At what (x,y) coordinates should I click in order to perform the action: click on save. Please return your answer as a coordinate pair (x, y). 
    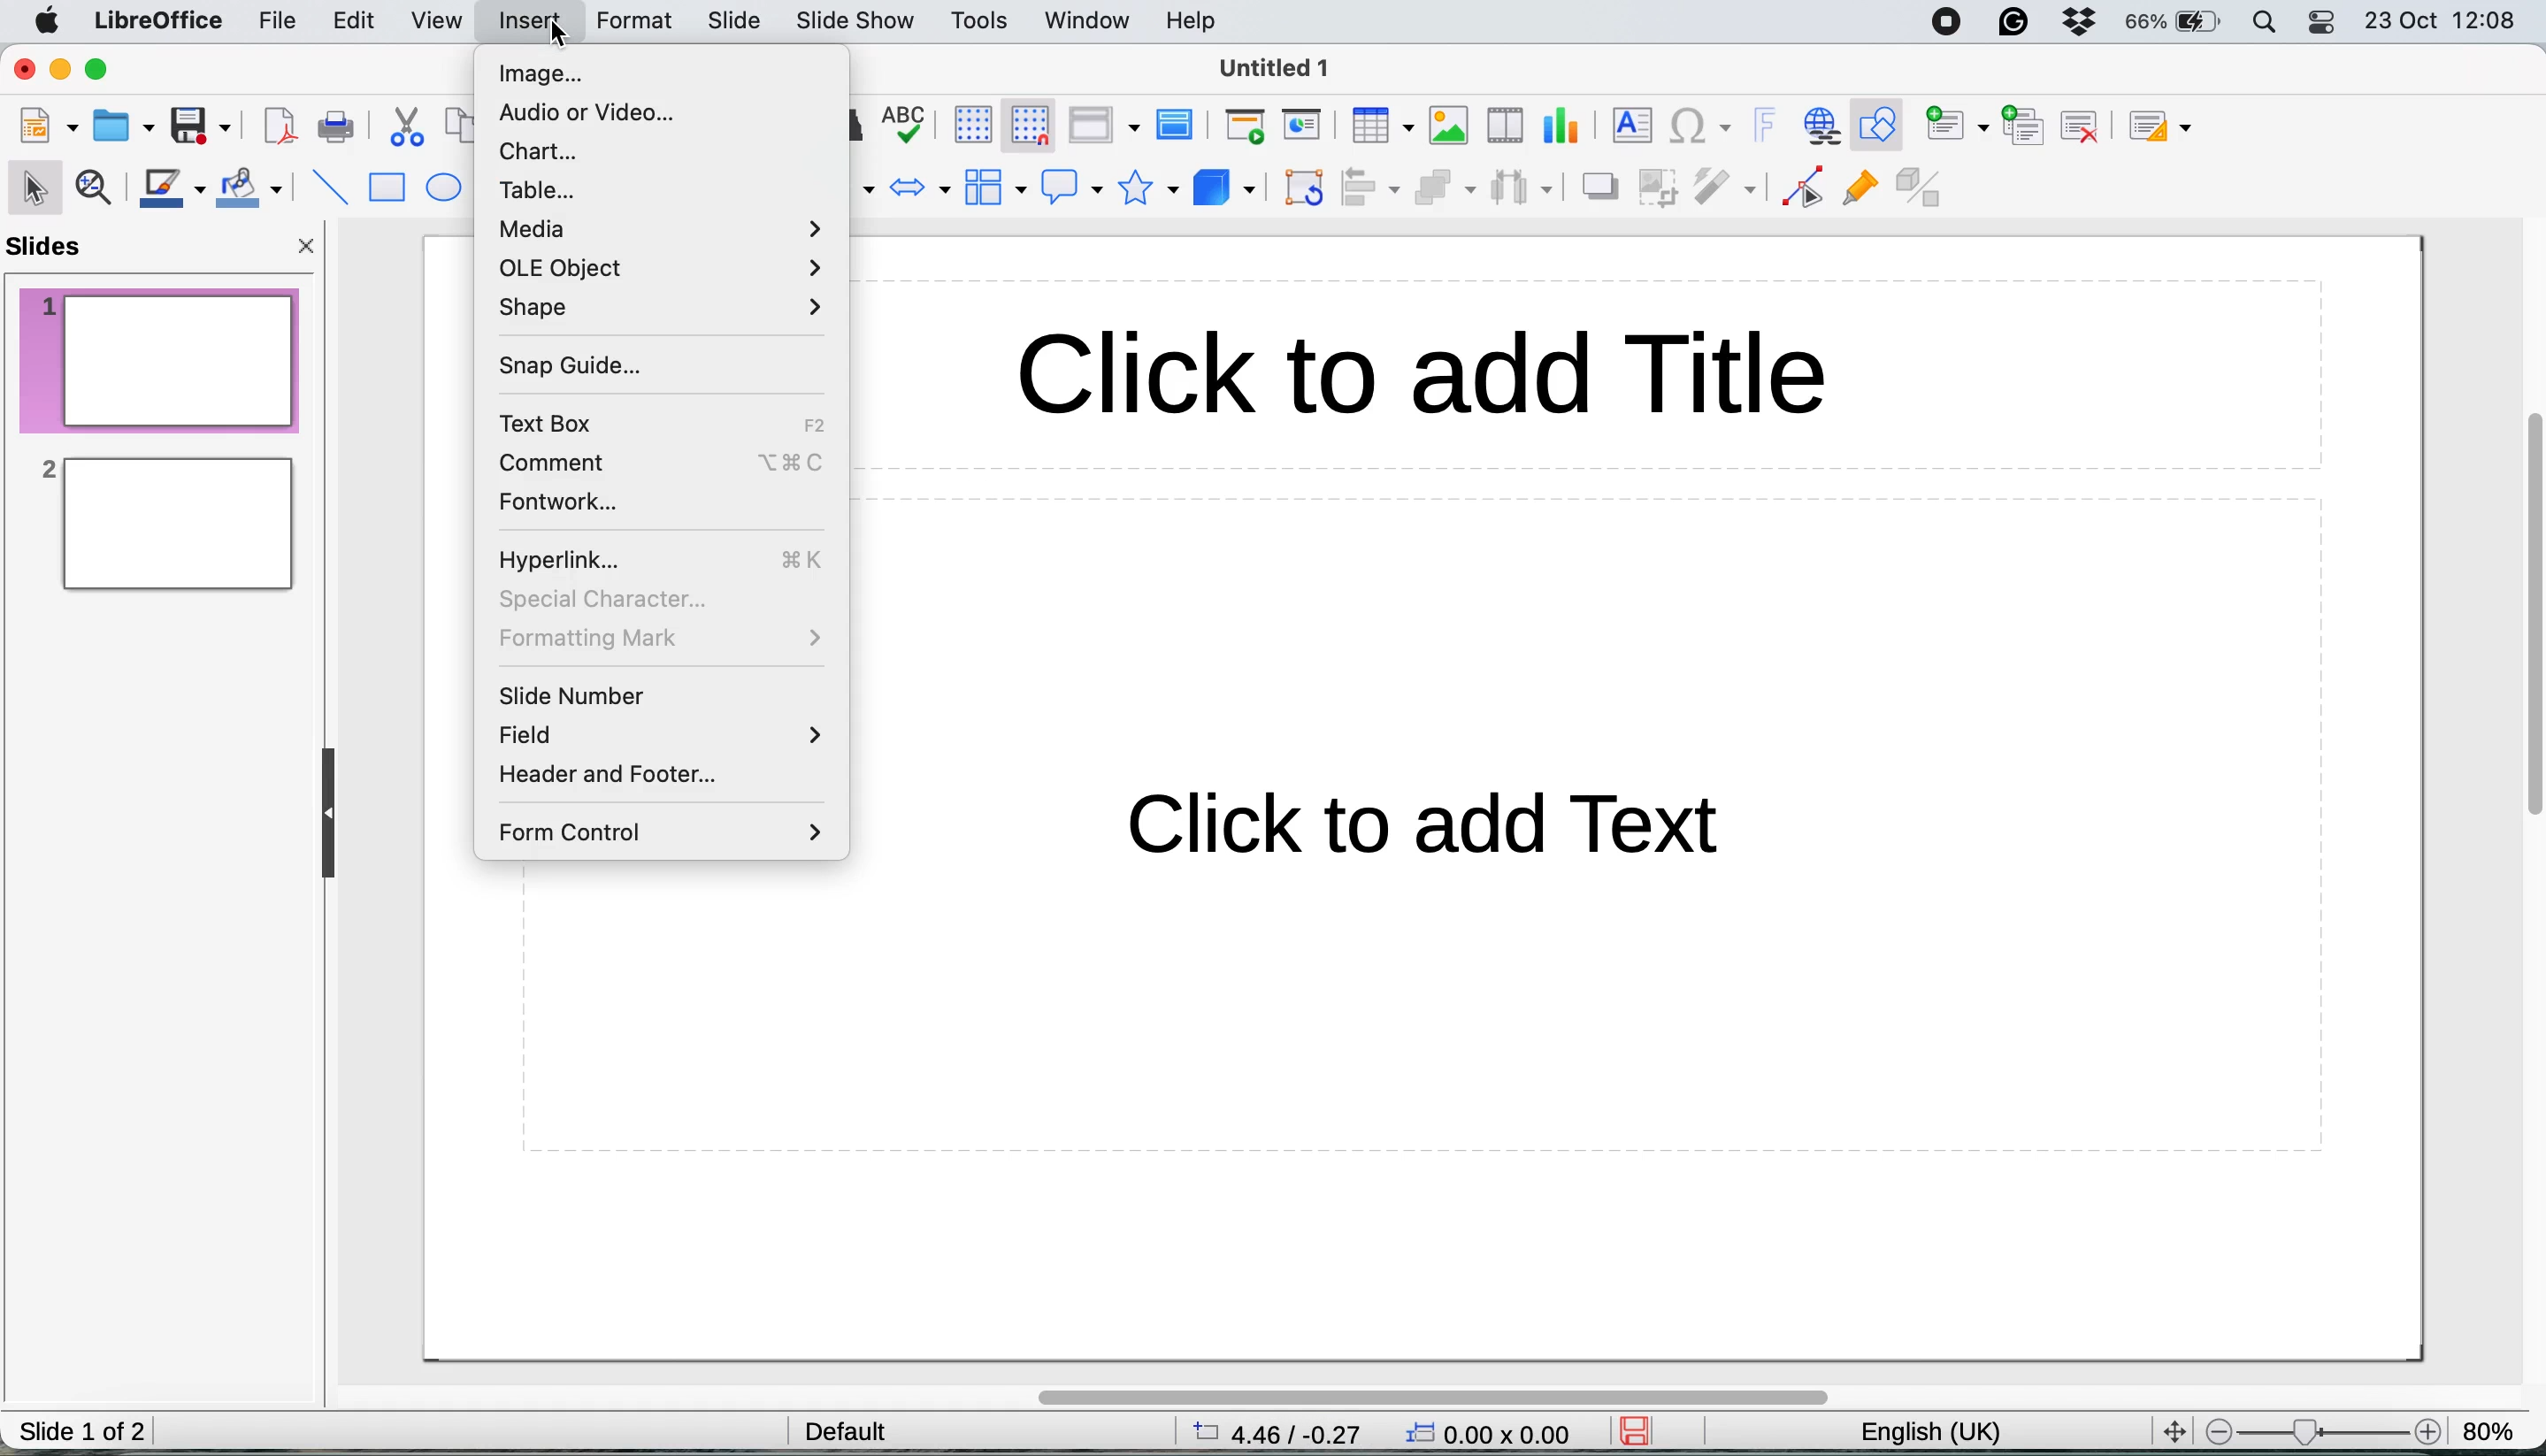
    Looking at the image, I should click on (201, 125).